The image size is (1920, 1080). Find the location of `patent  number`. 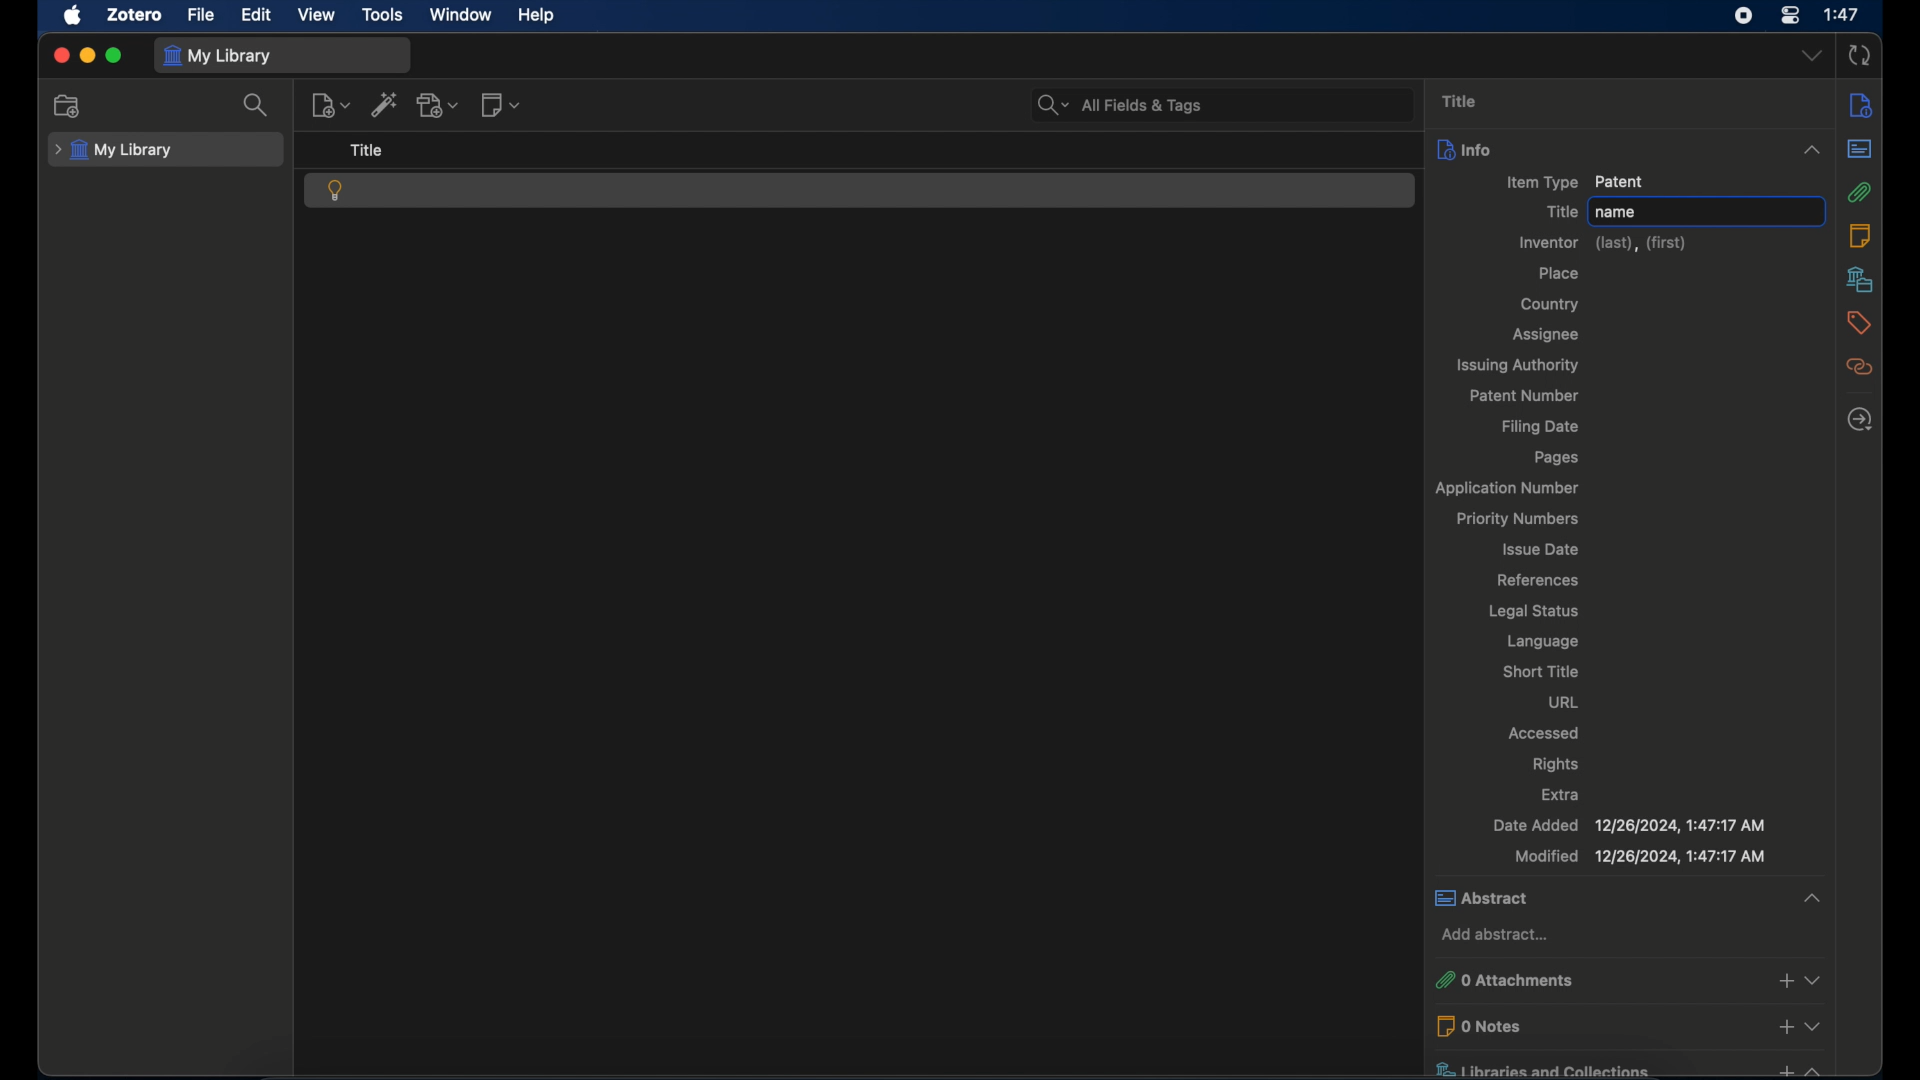

patent  number is located at coordinates (1524, 396).